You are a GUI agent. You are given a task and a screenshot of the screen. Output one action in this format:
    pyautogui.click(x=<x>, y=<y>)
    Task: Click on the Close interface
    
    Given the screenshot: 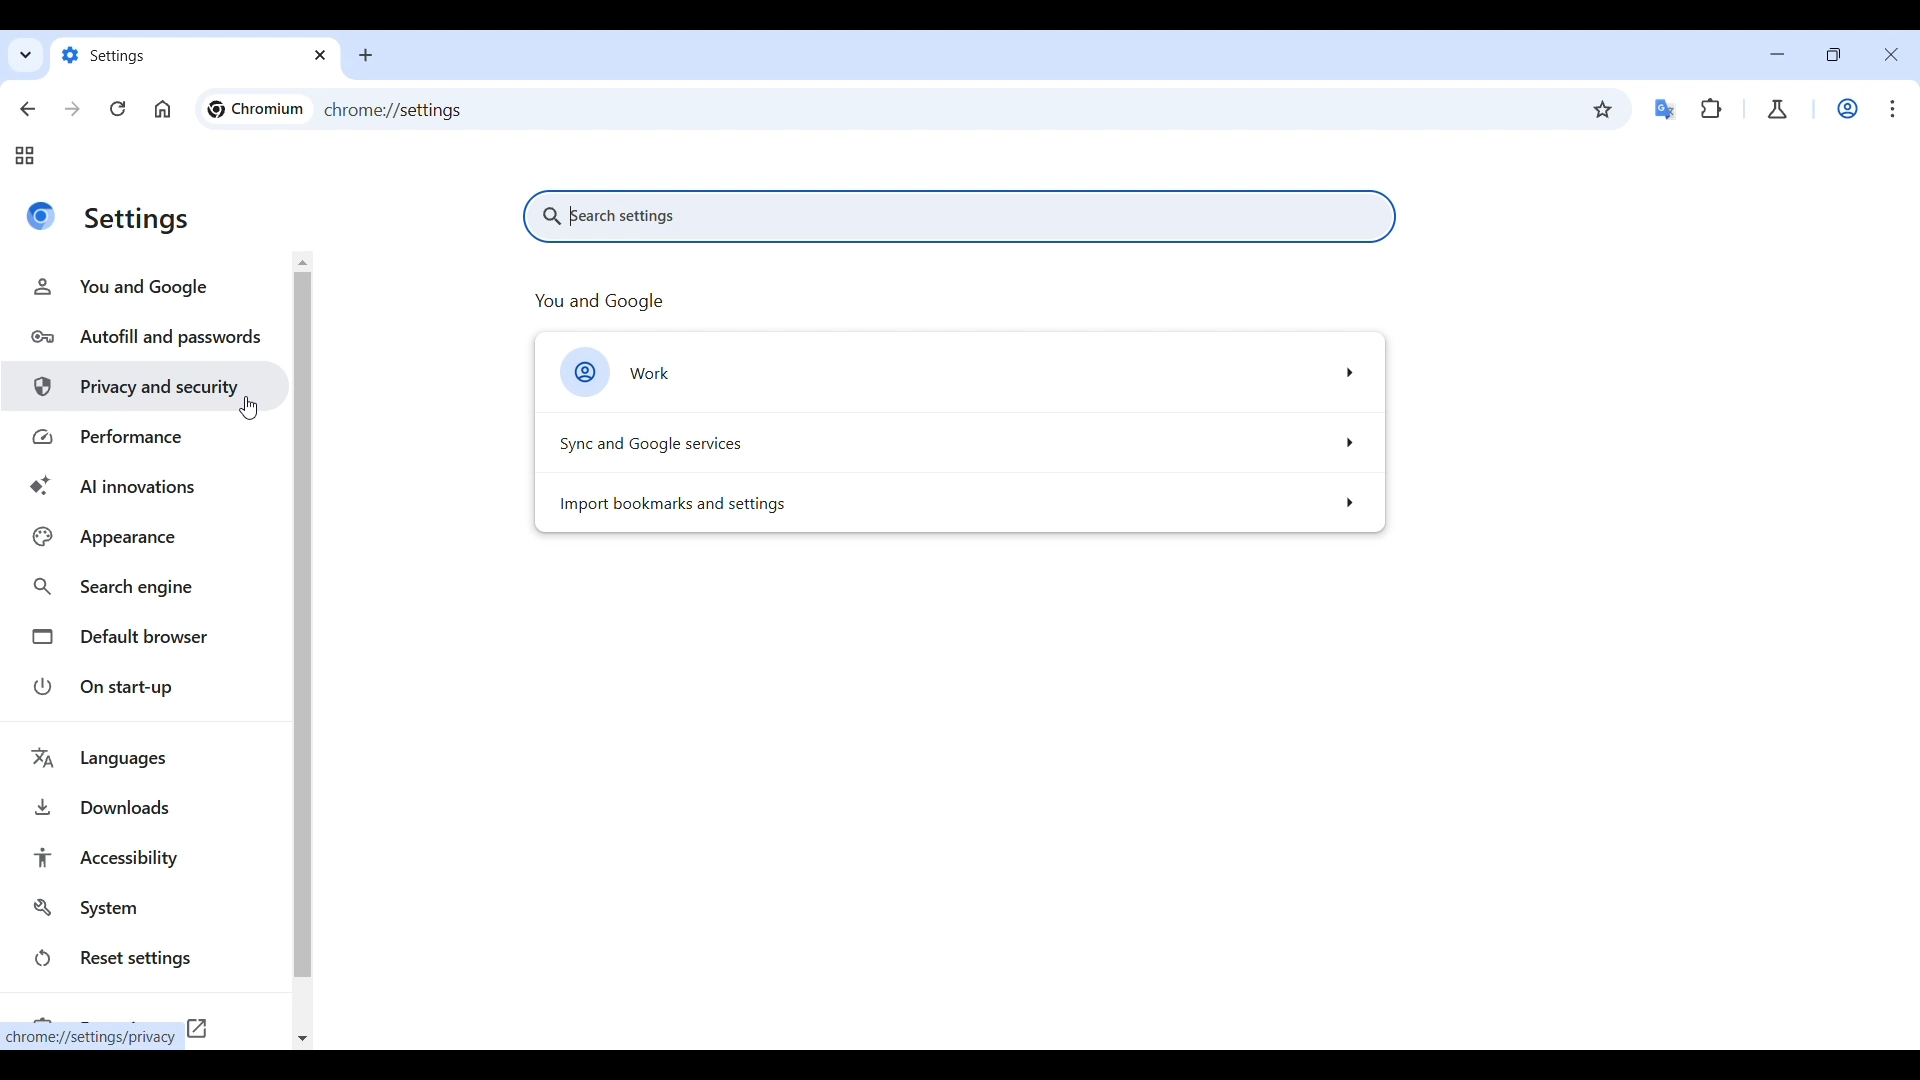 What is the action you would take?
    pyautogui.click(x=1891, y=55)
    